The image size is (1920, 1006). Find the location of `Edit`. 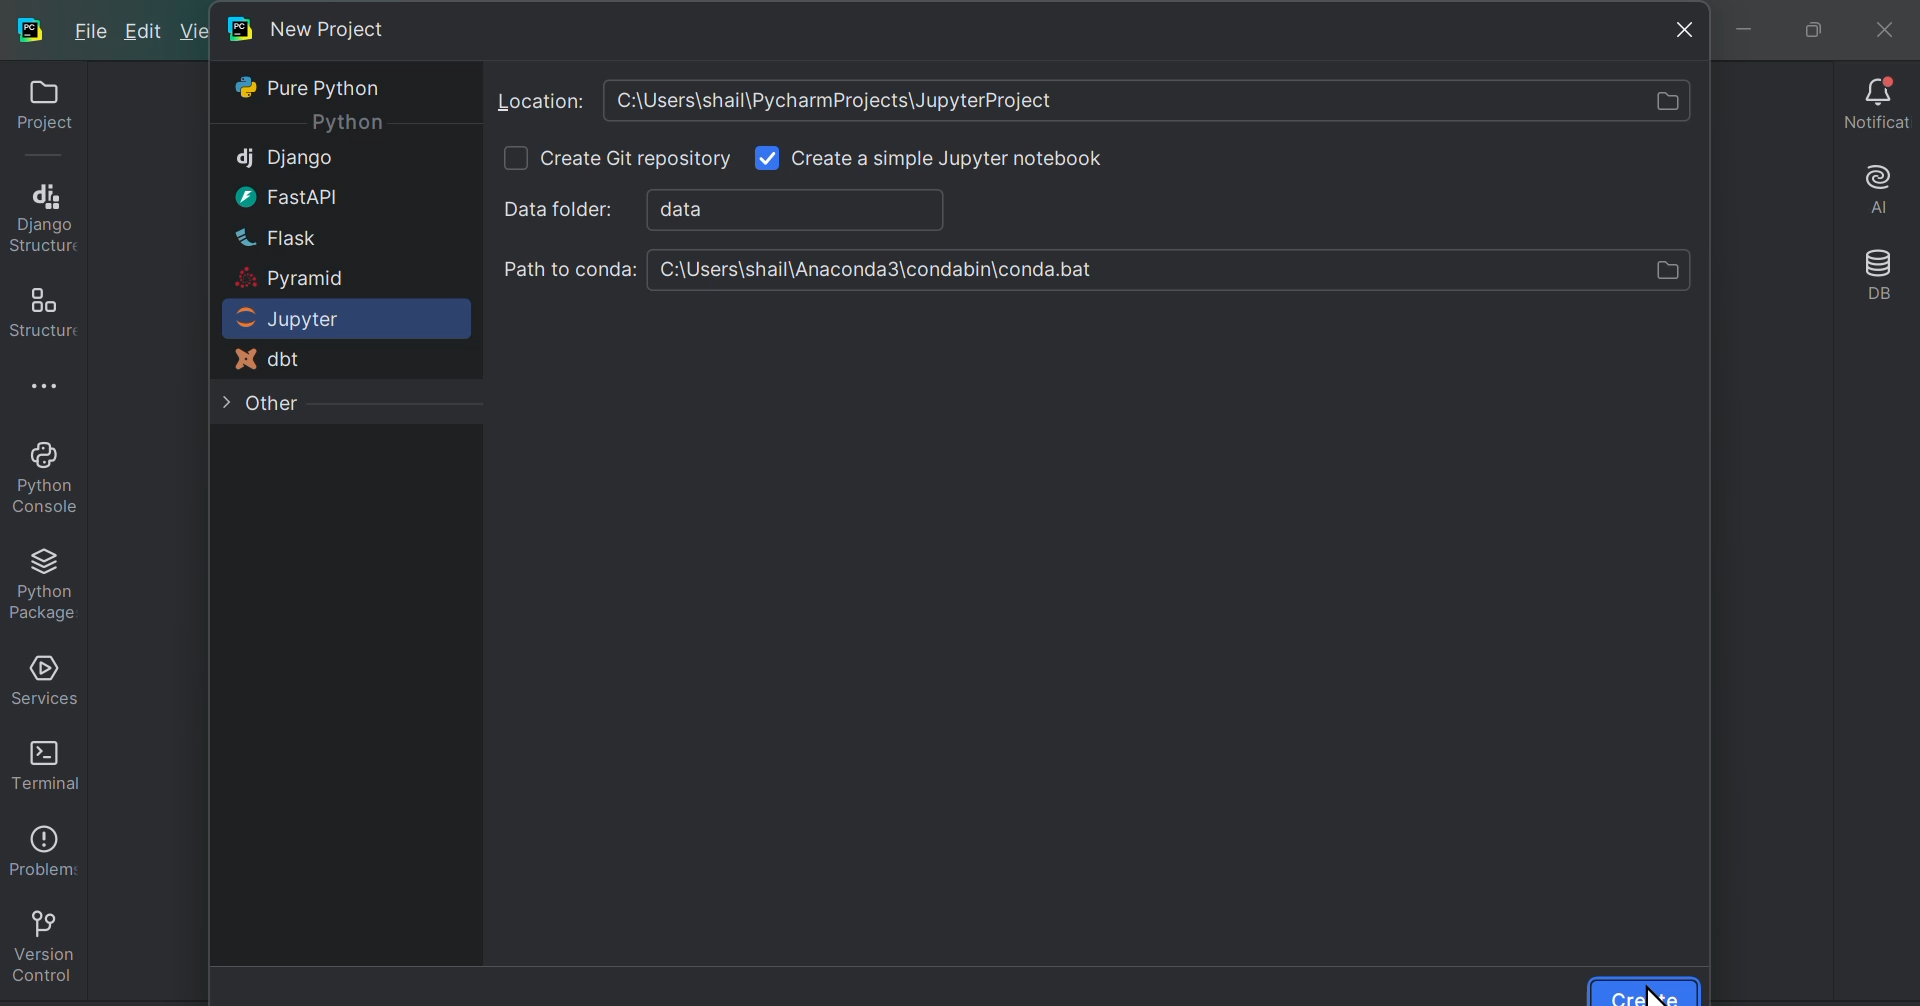

Edit is located at coordinates (143, 32).